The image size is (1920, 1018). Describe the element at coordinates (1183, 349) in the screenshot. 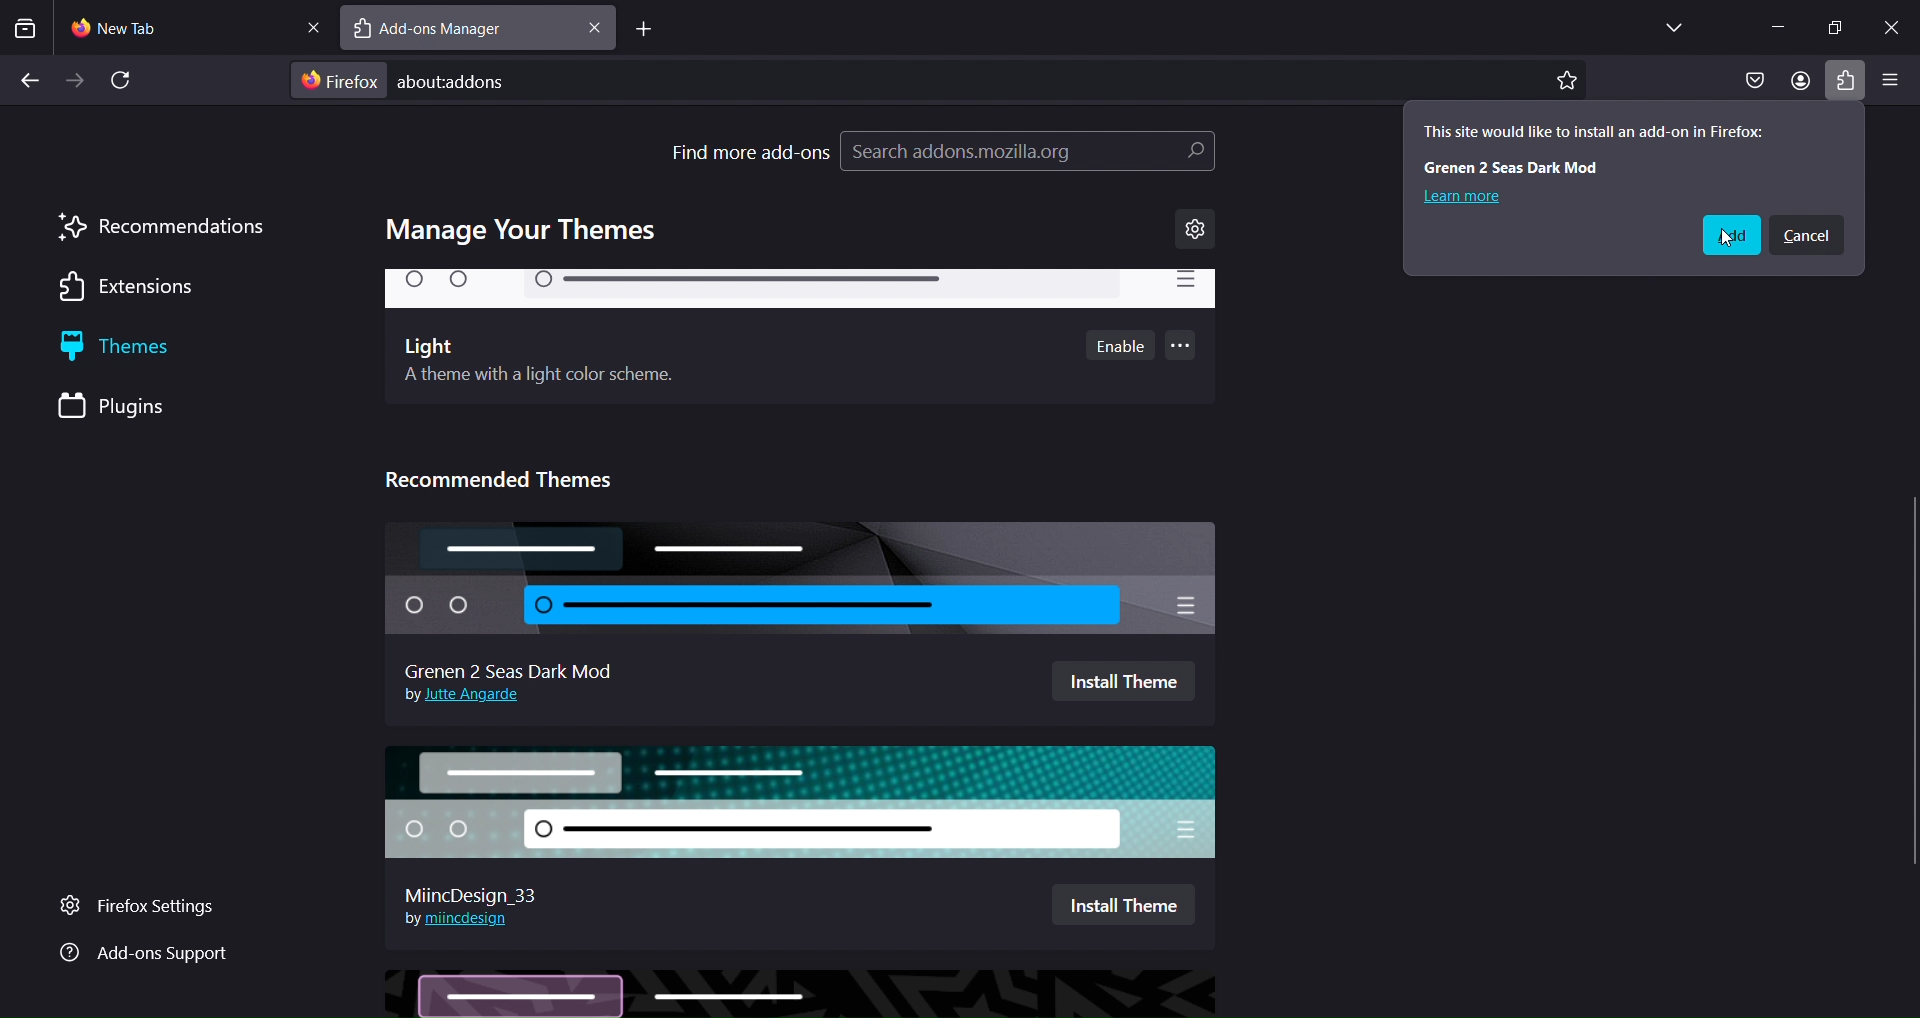

I see `...` at that location.